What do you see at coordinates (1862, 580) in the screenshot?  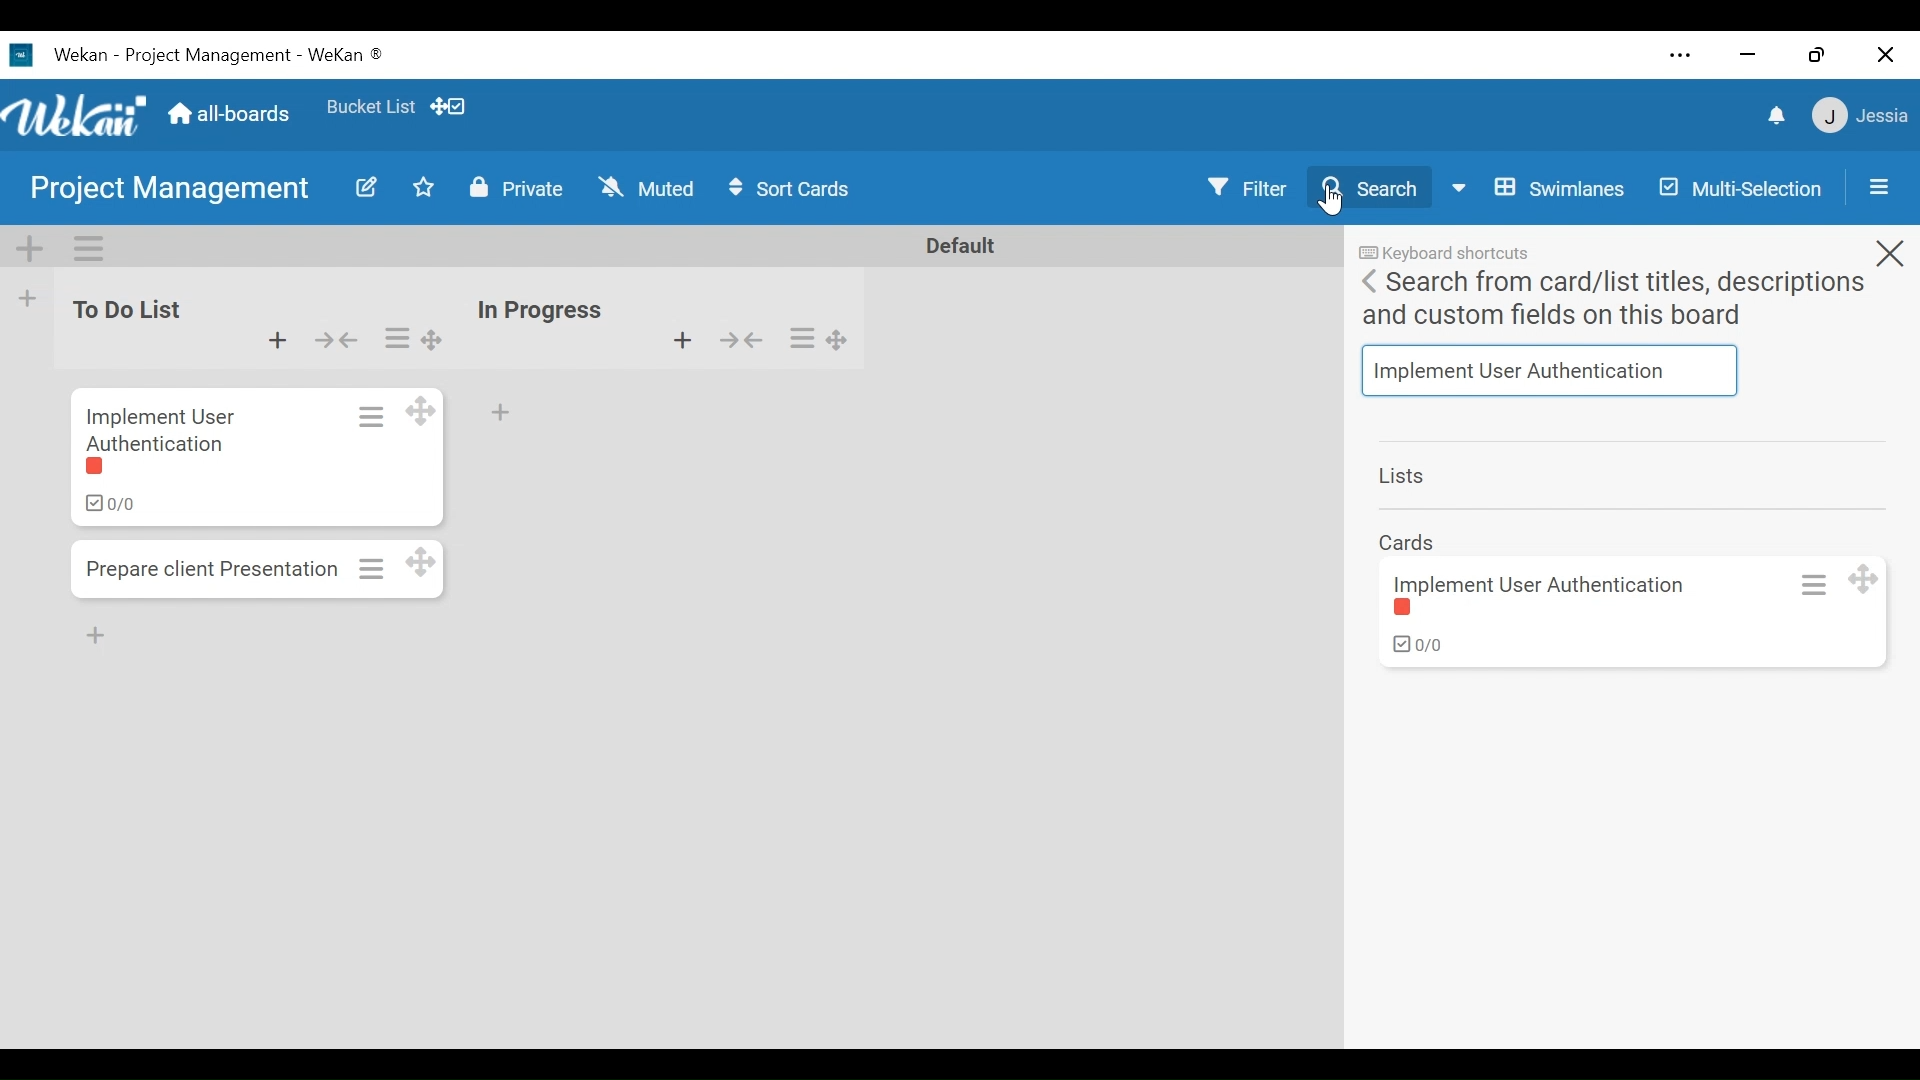 I see `Desktop drag handles` at bounding box center [1862, 580].